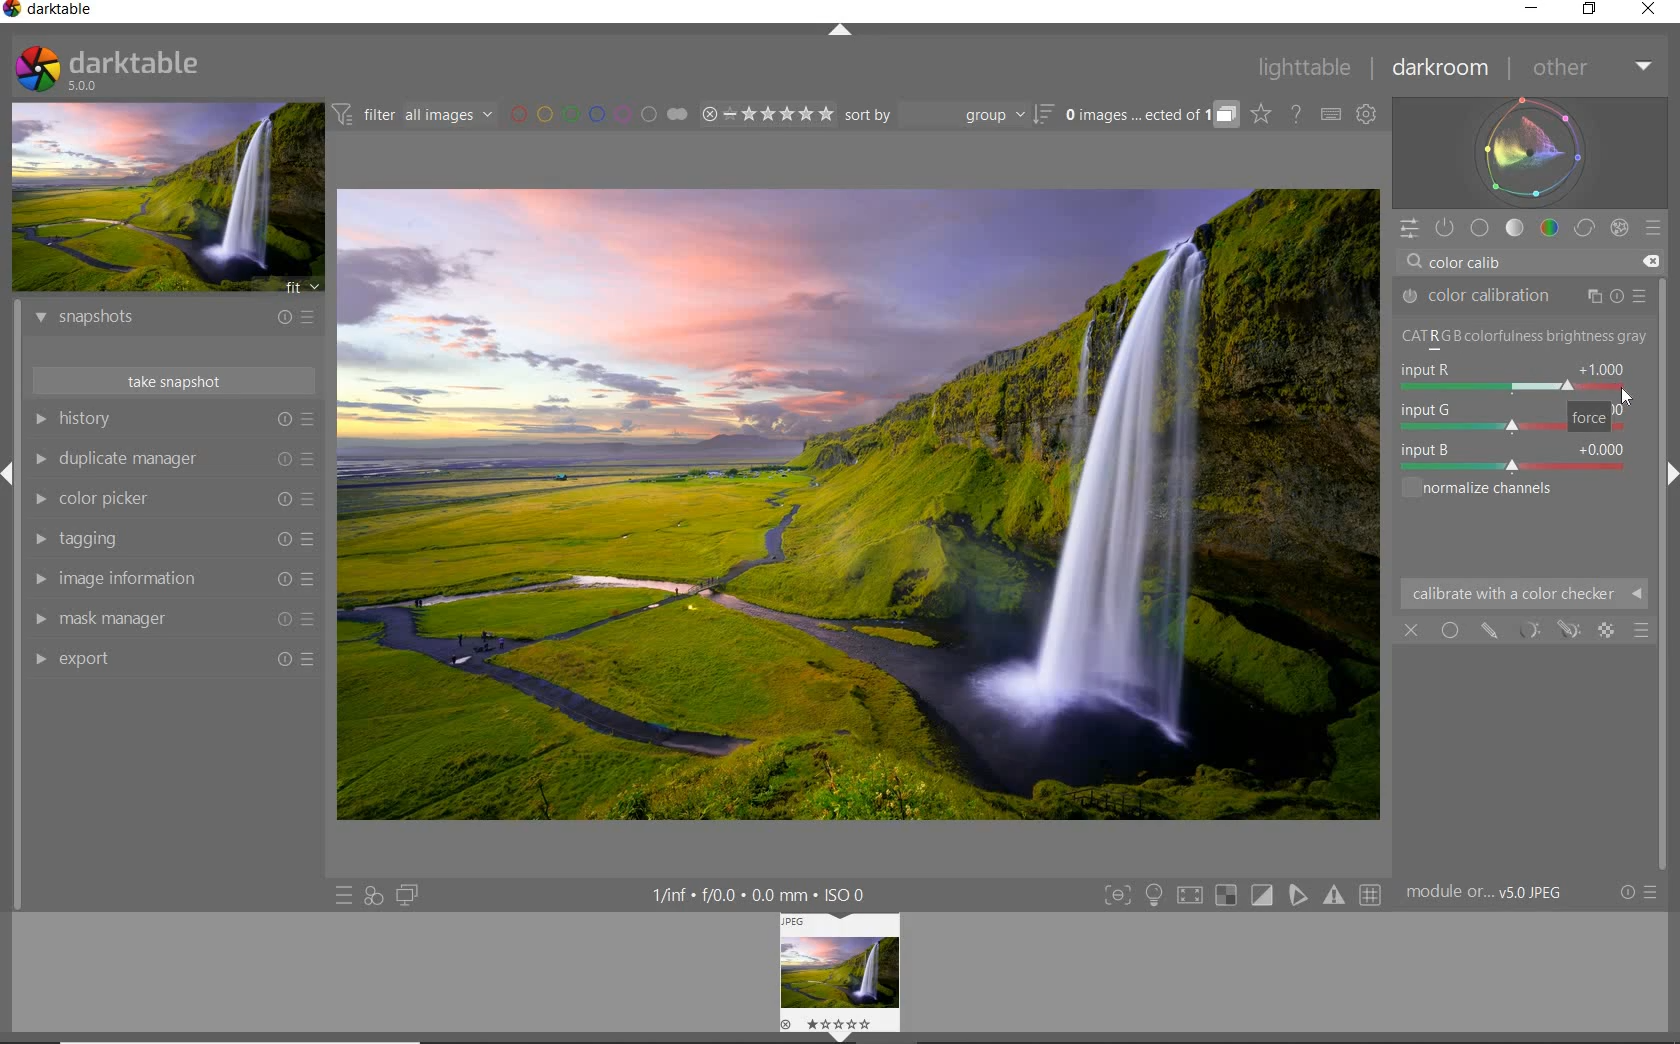 This screenshot has height=1044, width=1680. Describe the element at coordinates (767, 113) in the screenshot. I see `RANGE RATING OF SELECTED IMAGES` at that location.